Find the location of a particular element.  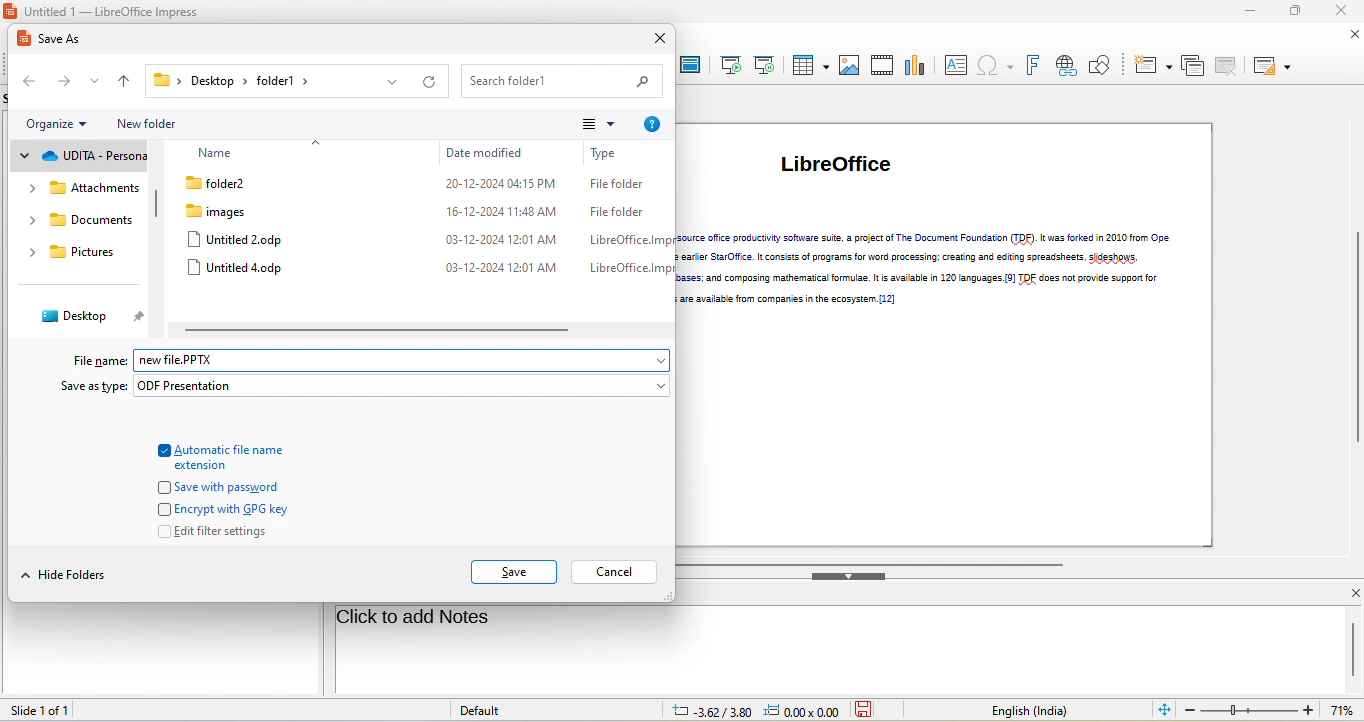

-3.62/3.80 is located at coordinates (706, 710).